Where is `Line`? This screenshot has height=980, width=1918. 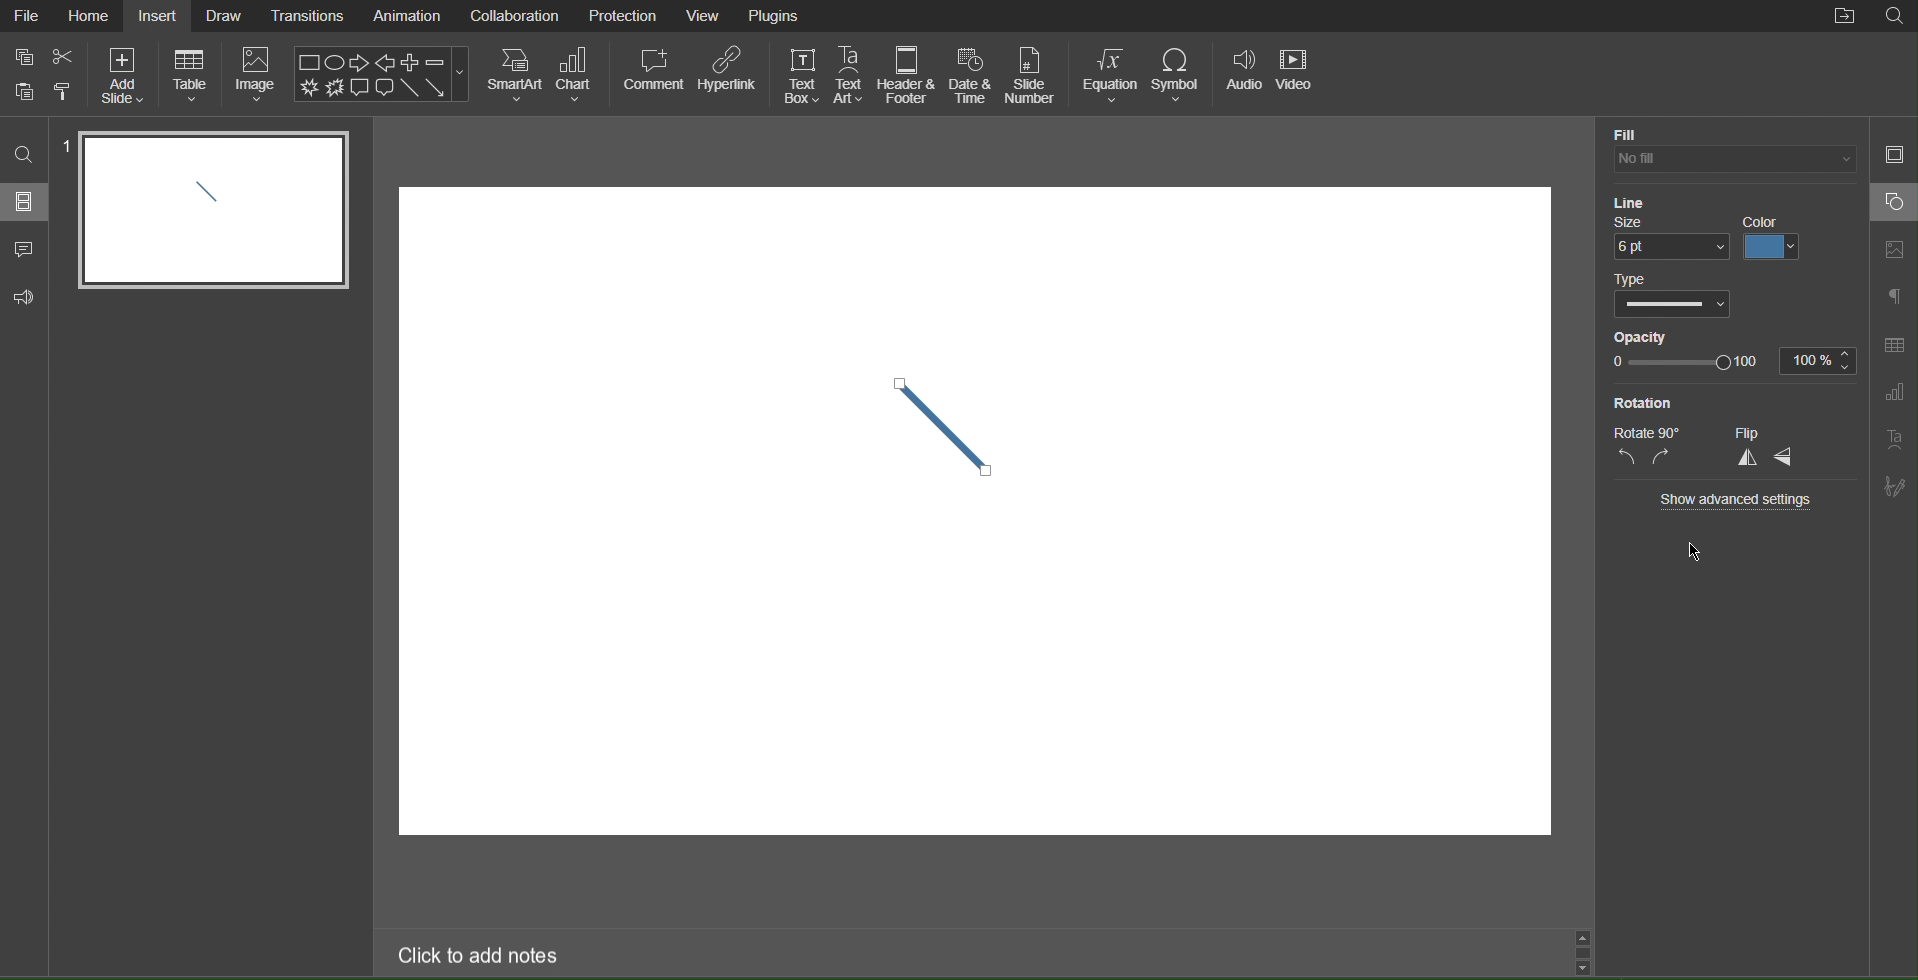
Line is located at coordinates (1626, 199).